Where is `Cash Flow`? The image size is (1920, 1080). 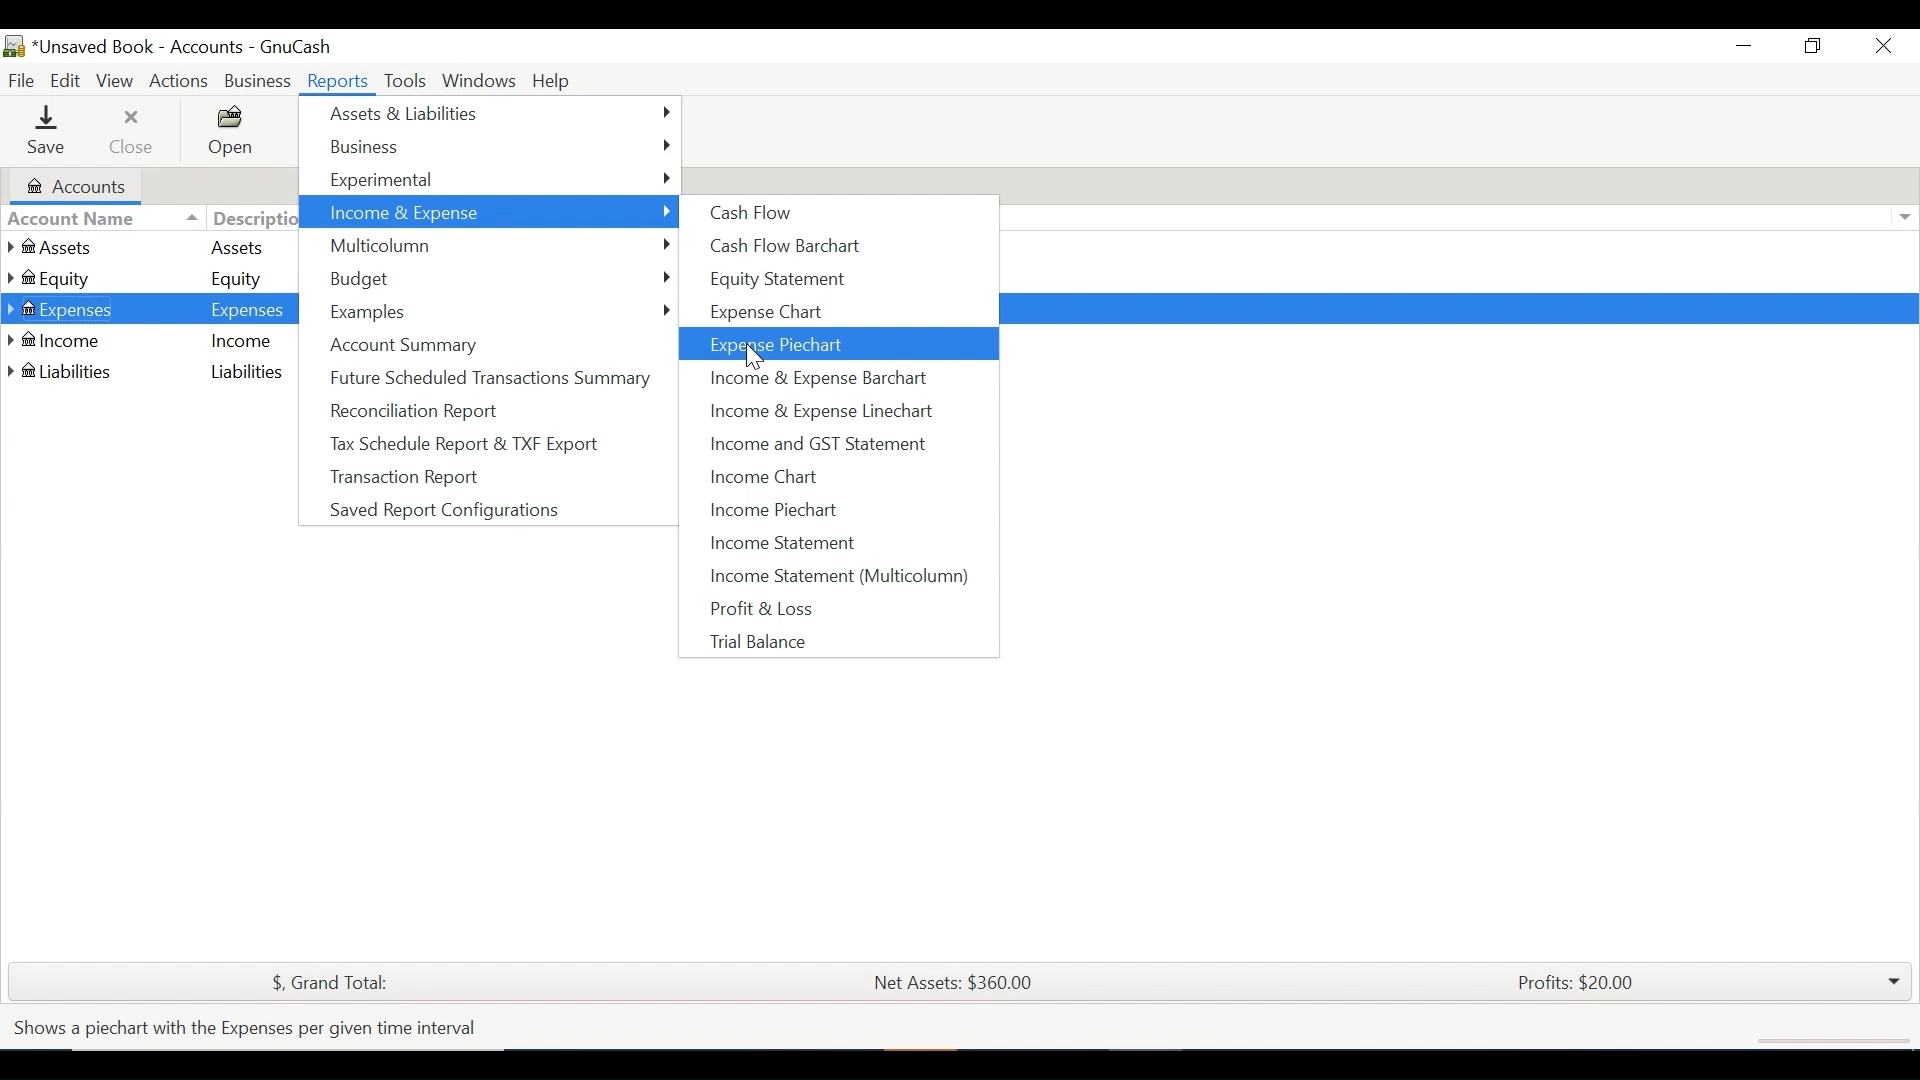 Cash Flow is located at coordinates (745, 212).